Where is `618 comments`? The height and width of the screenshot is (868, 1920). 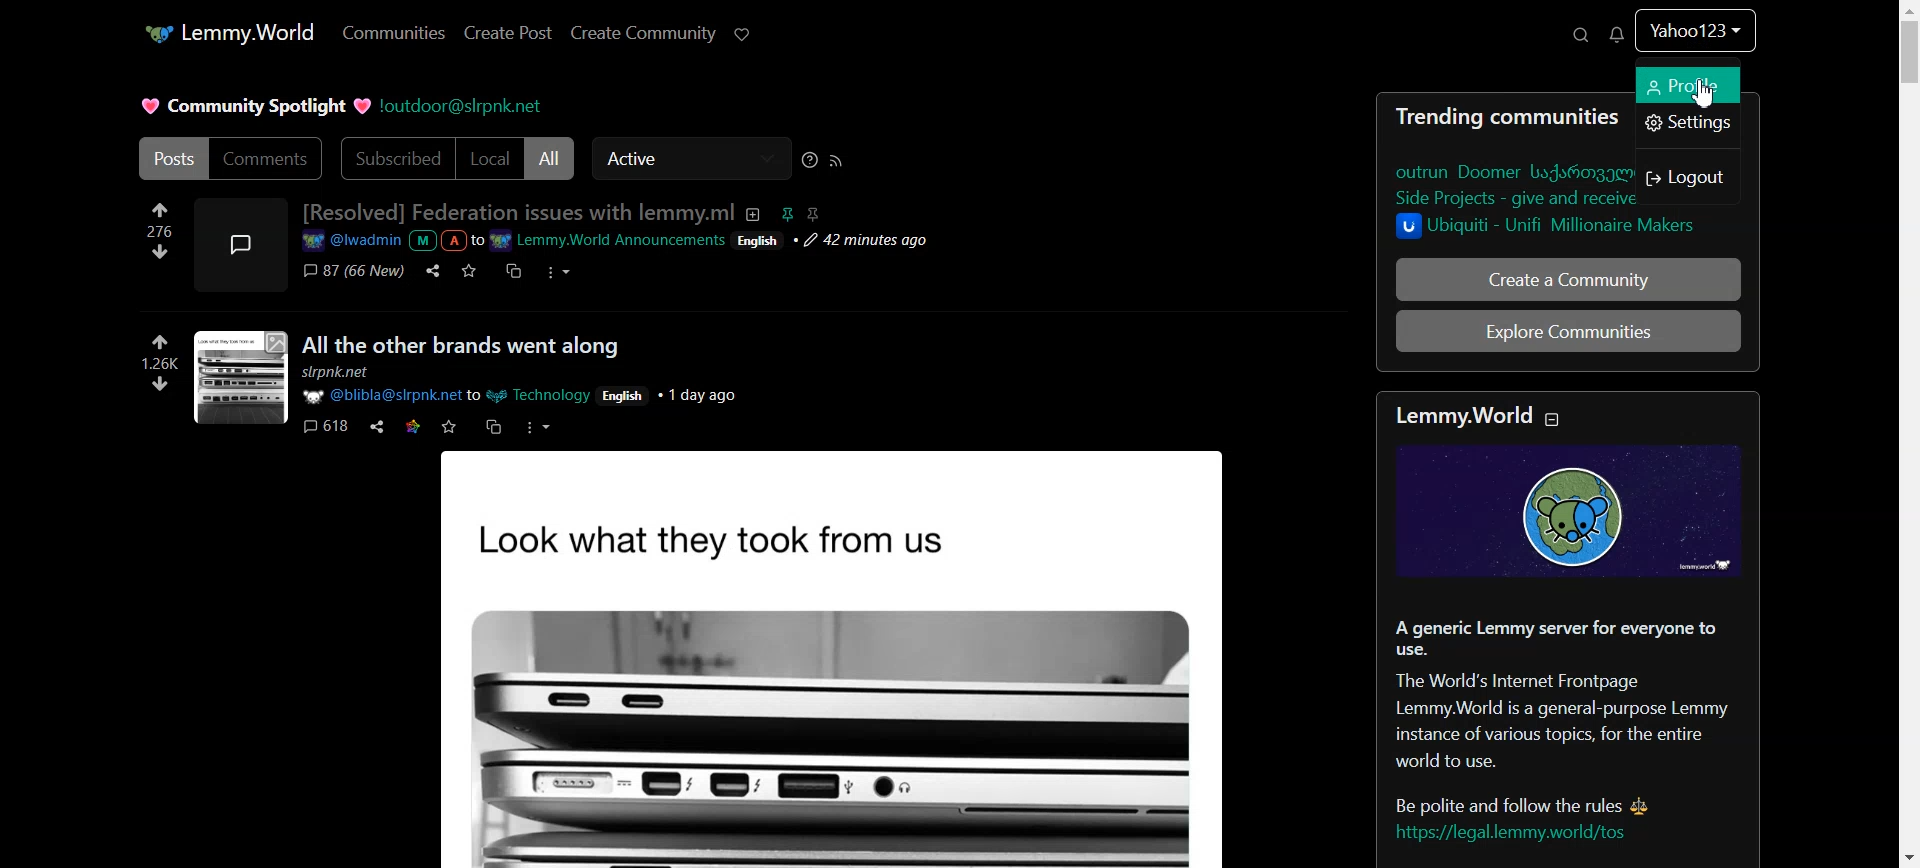 618 comments is located at coordinates (323, 428).